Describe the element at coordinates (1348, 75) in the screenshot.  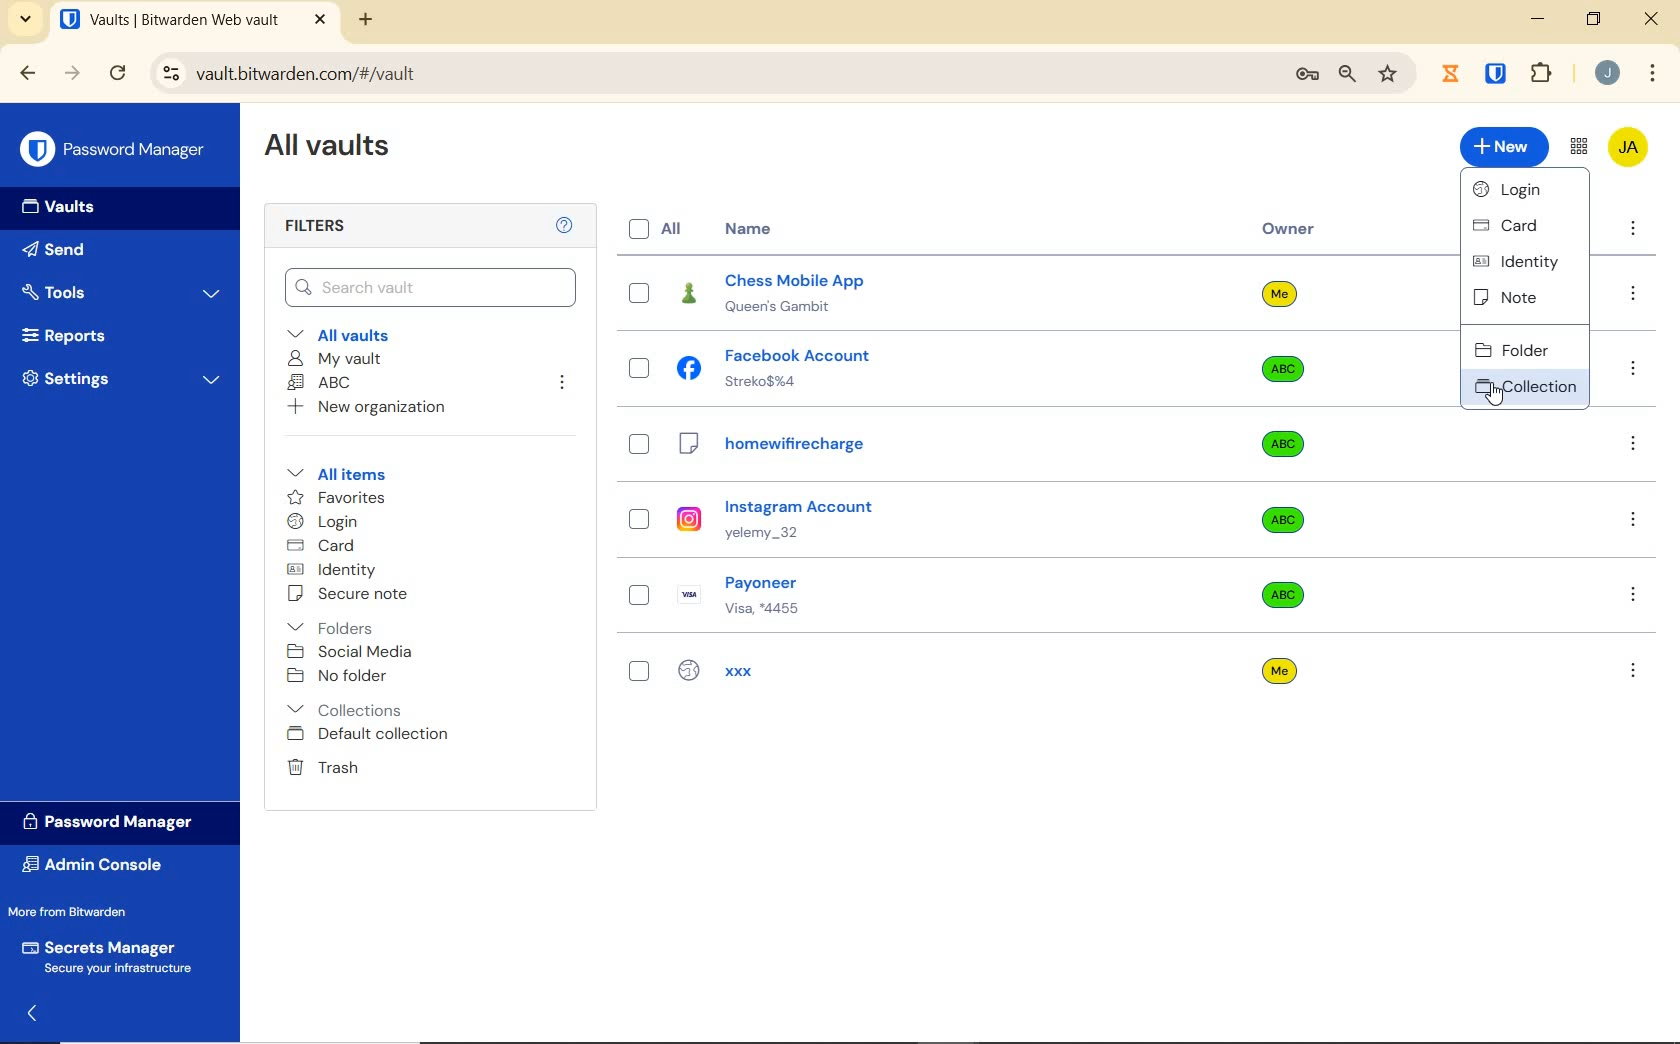
I see `zoom` at that location.